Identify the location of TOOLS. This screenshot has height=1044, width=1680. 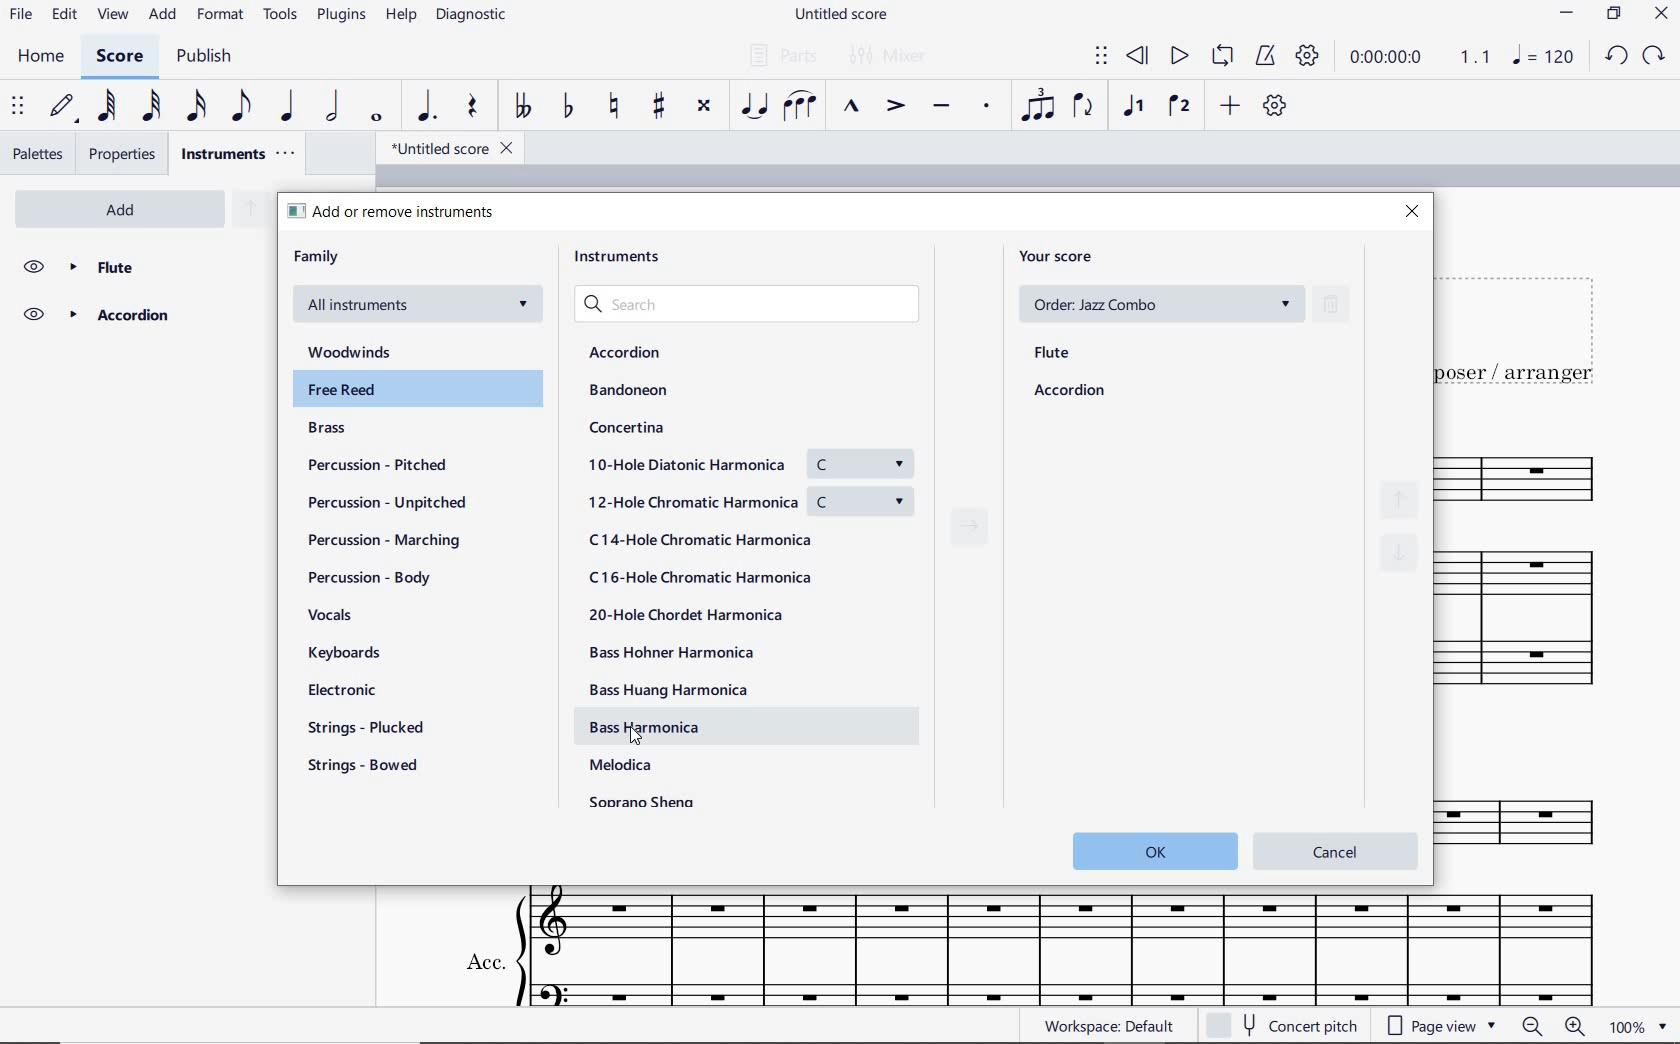
(281, 15).